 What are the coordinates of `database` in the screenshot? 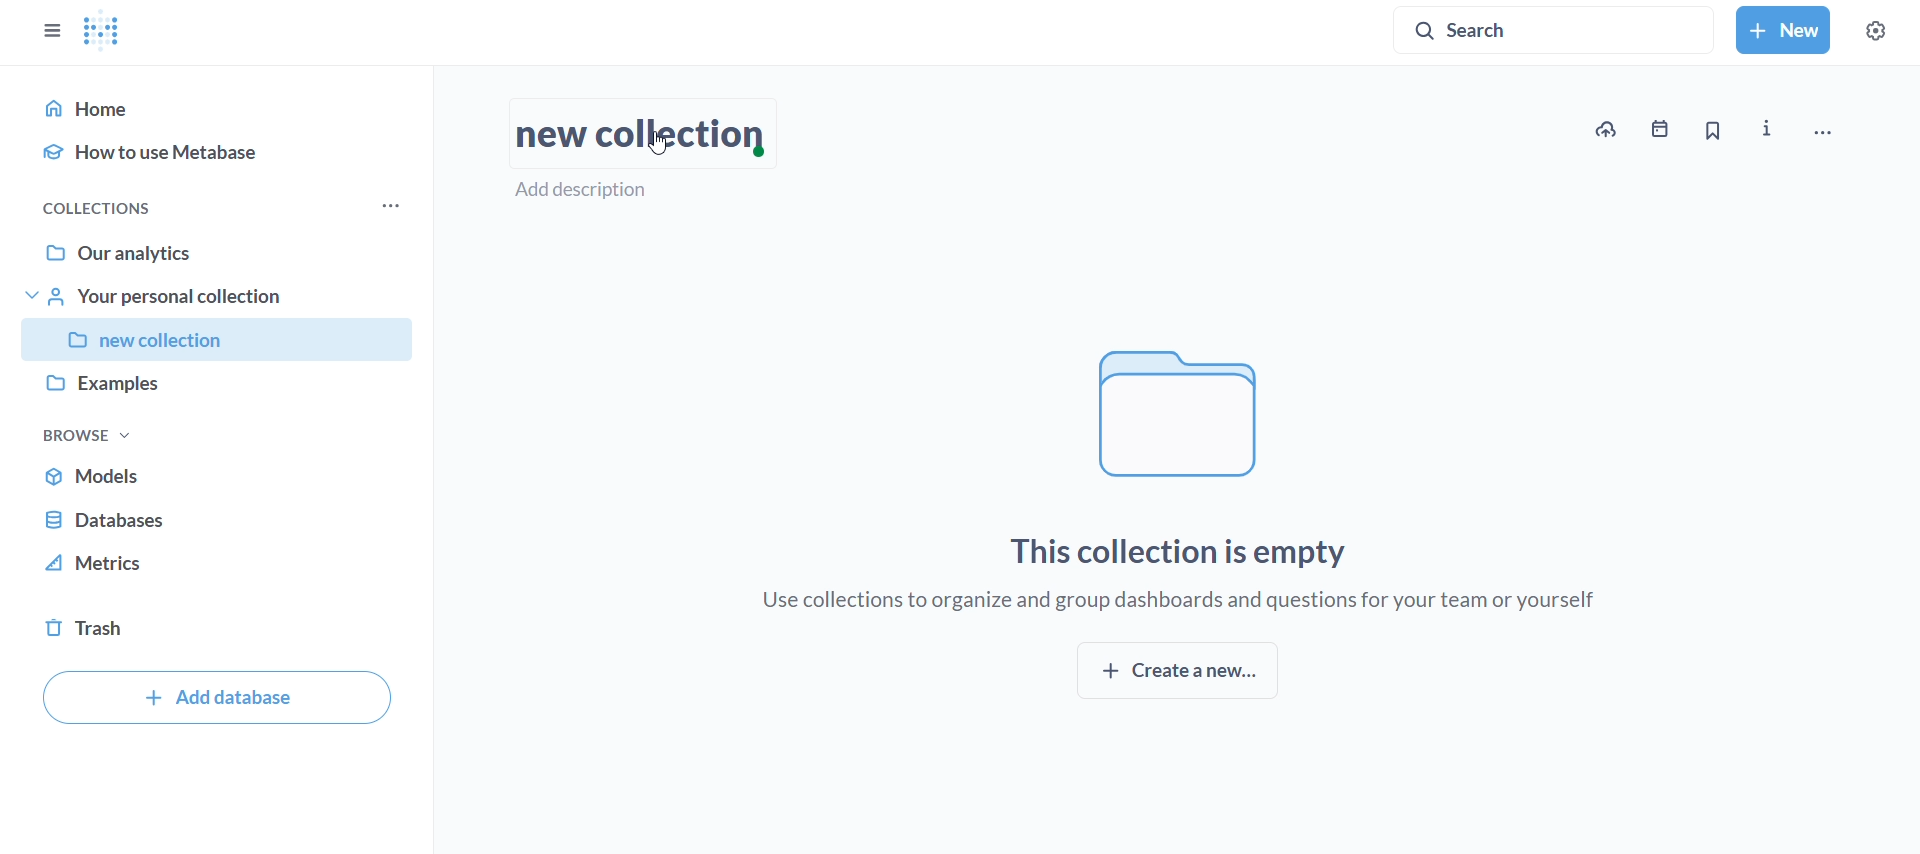 It's located at (218, 514).